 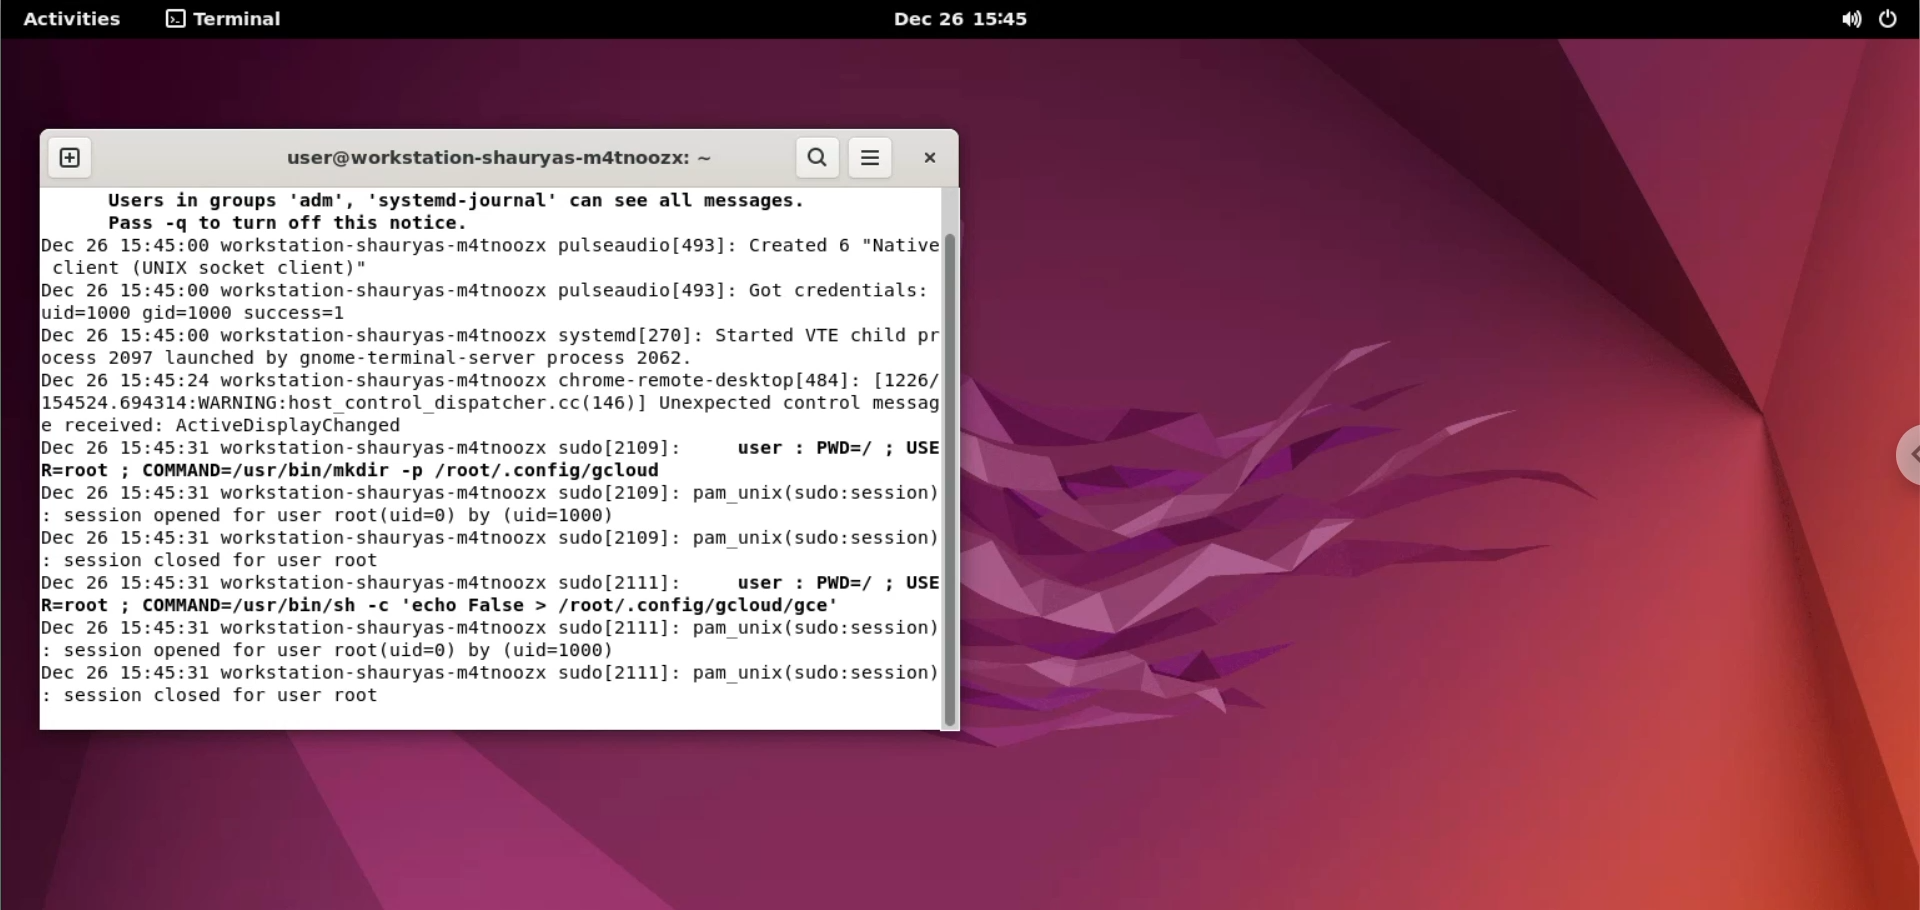 I want to click on sound options, so click(x=1849, y=21).